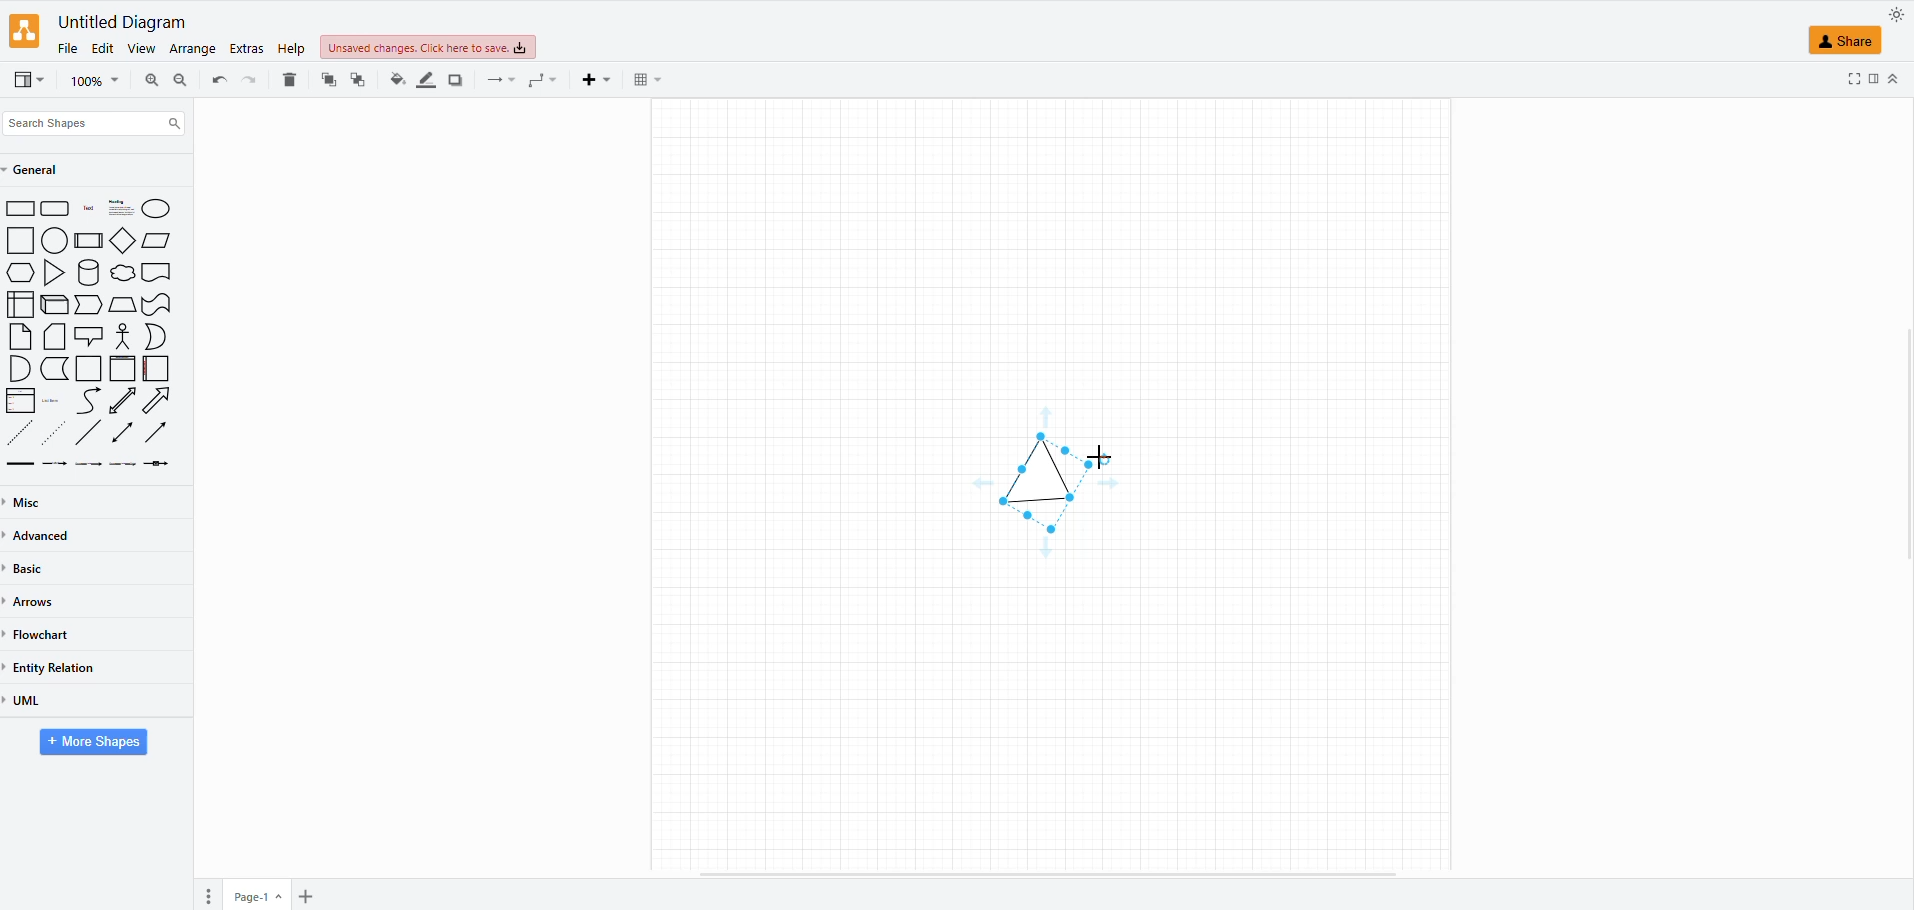  What do you see at coordinates (359, 77) in the screenshot?
I see `to front` at bounding box center [359, 77].